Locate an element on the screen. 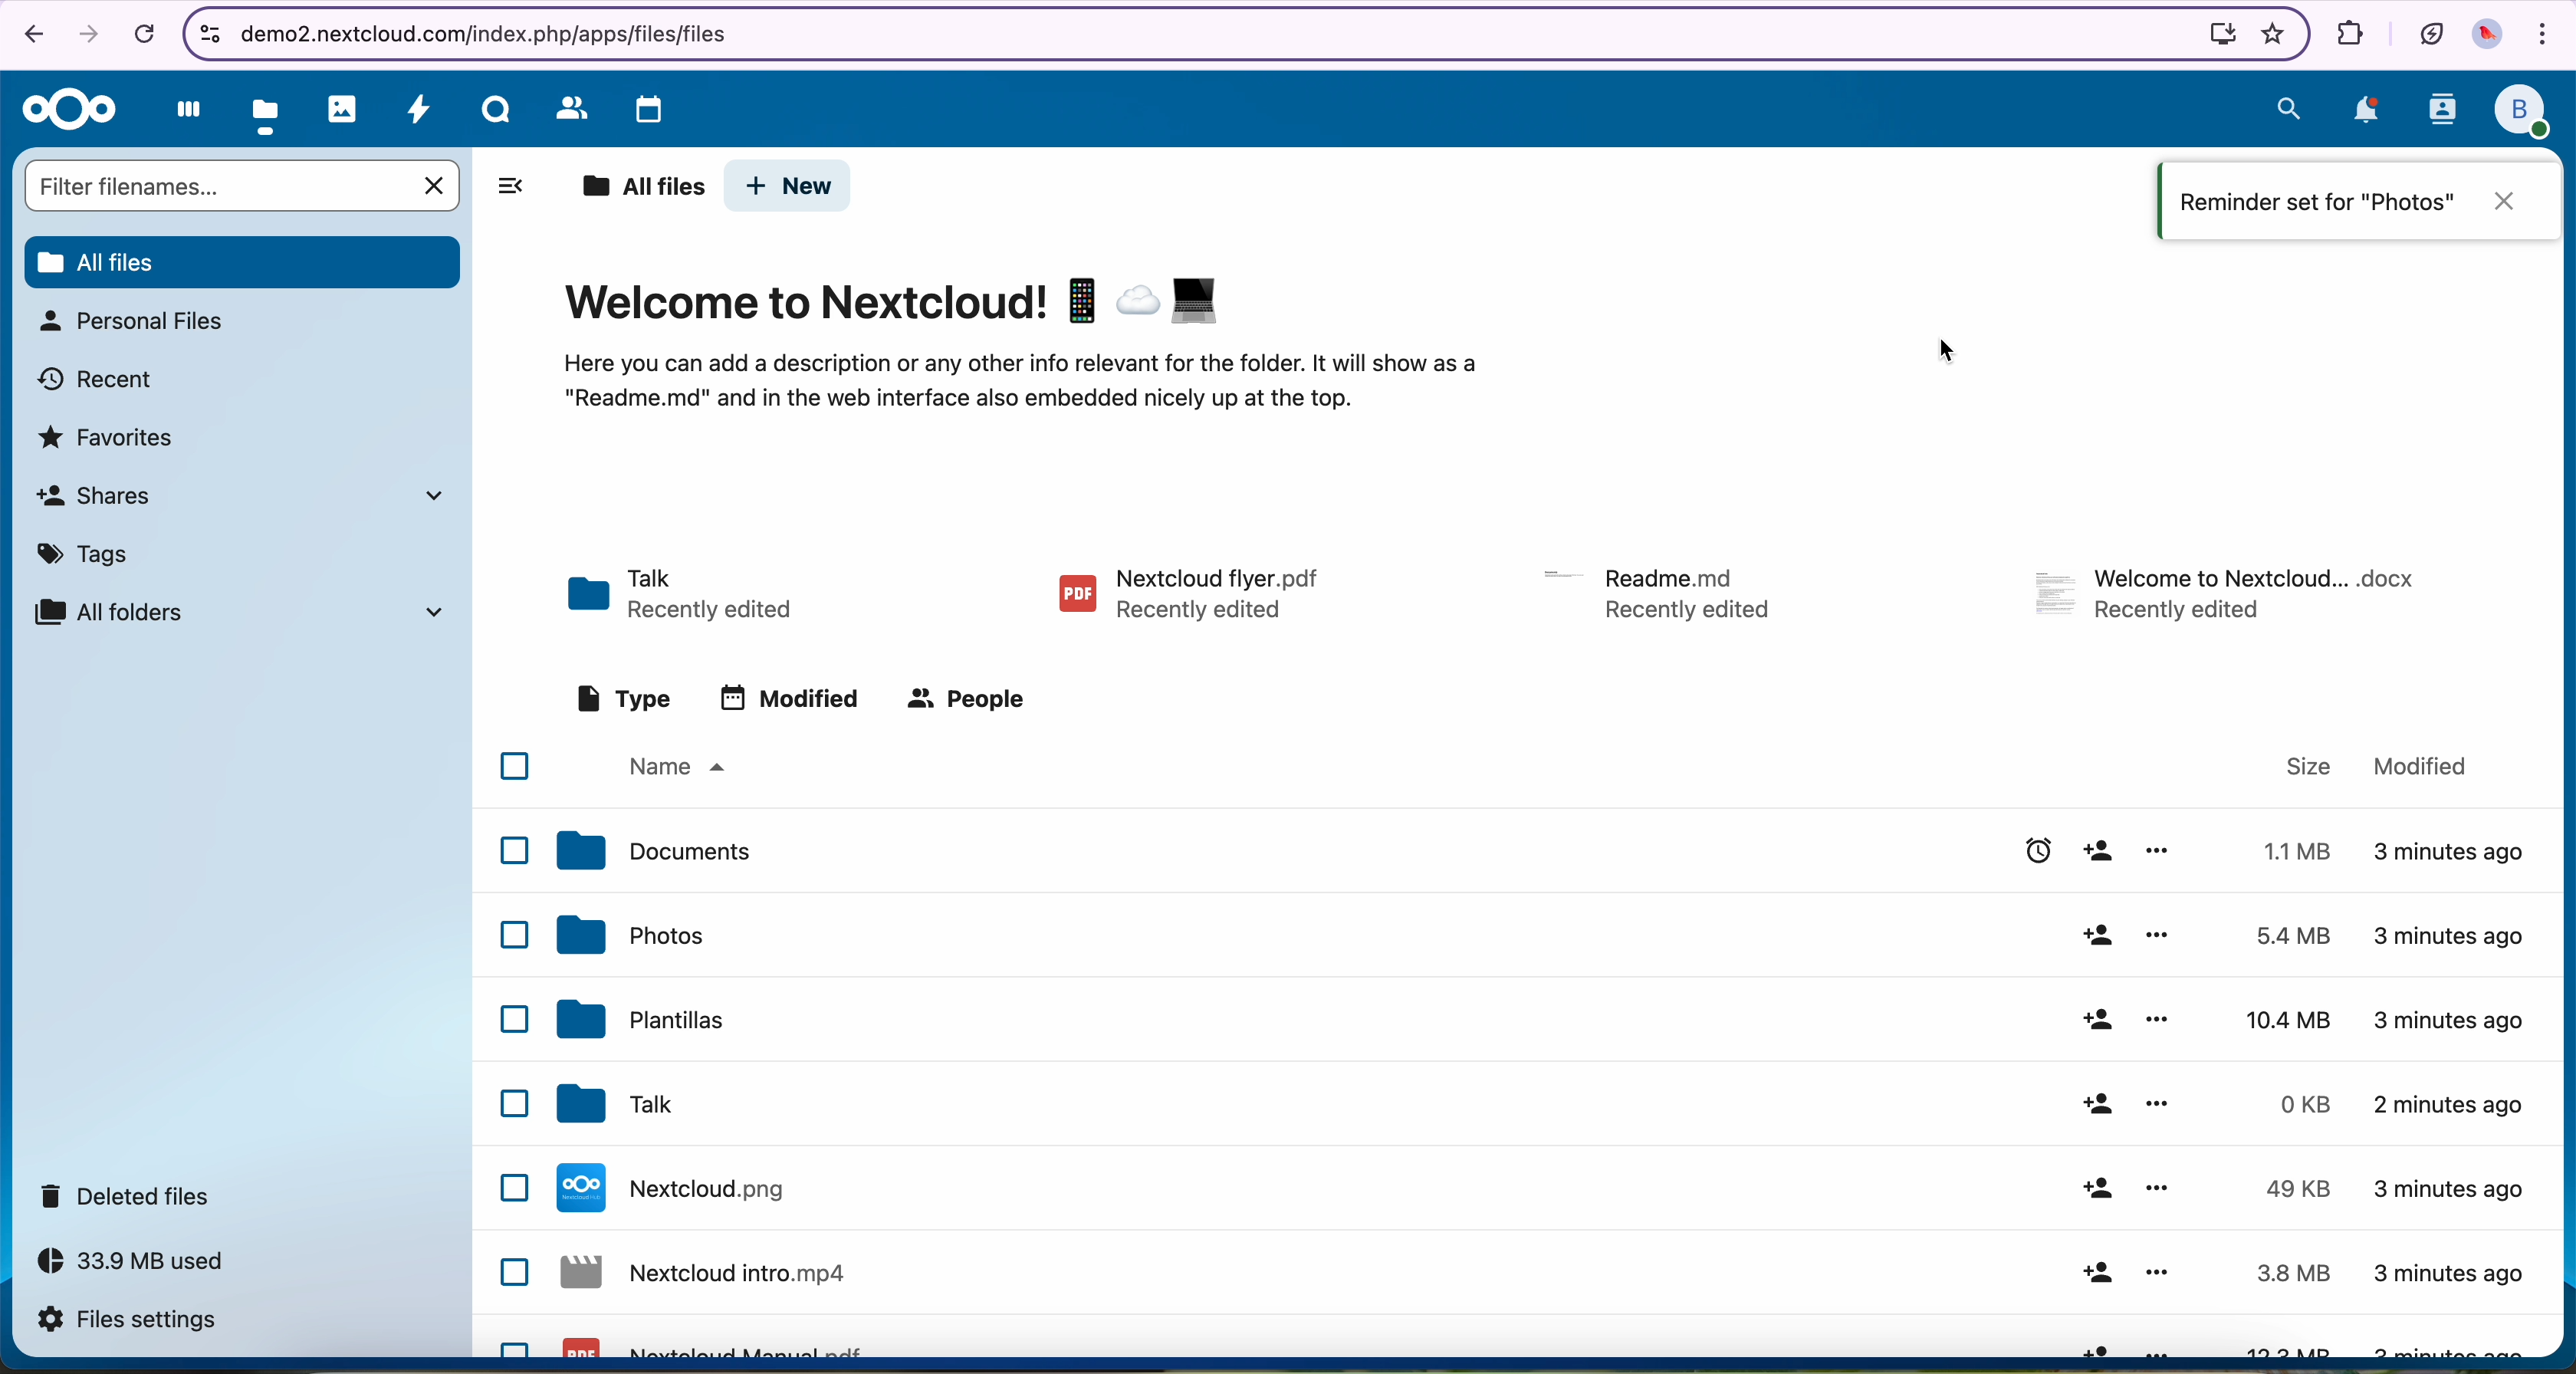  3.8 is located at coordinates (2294, 1273).